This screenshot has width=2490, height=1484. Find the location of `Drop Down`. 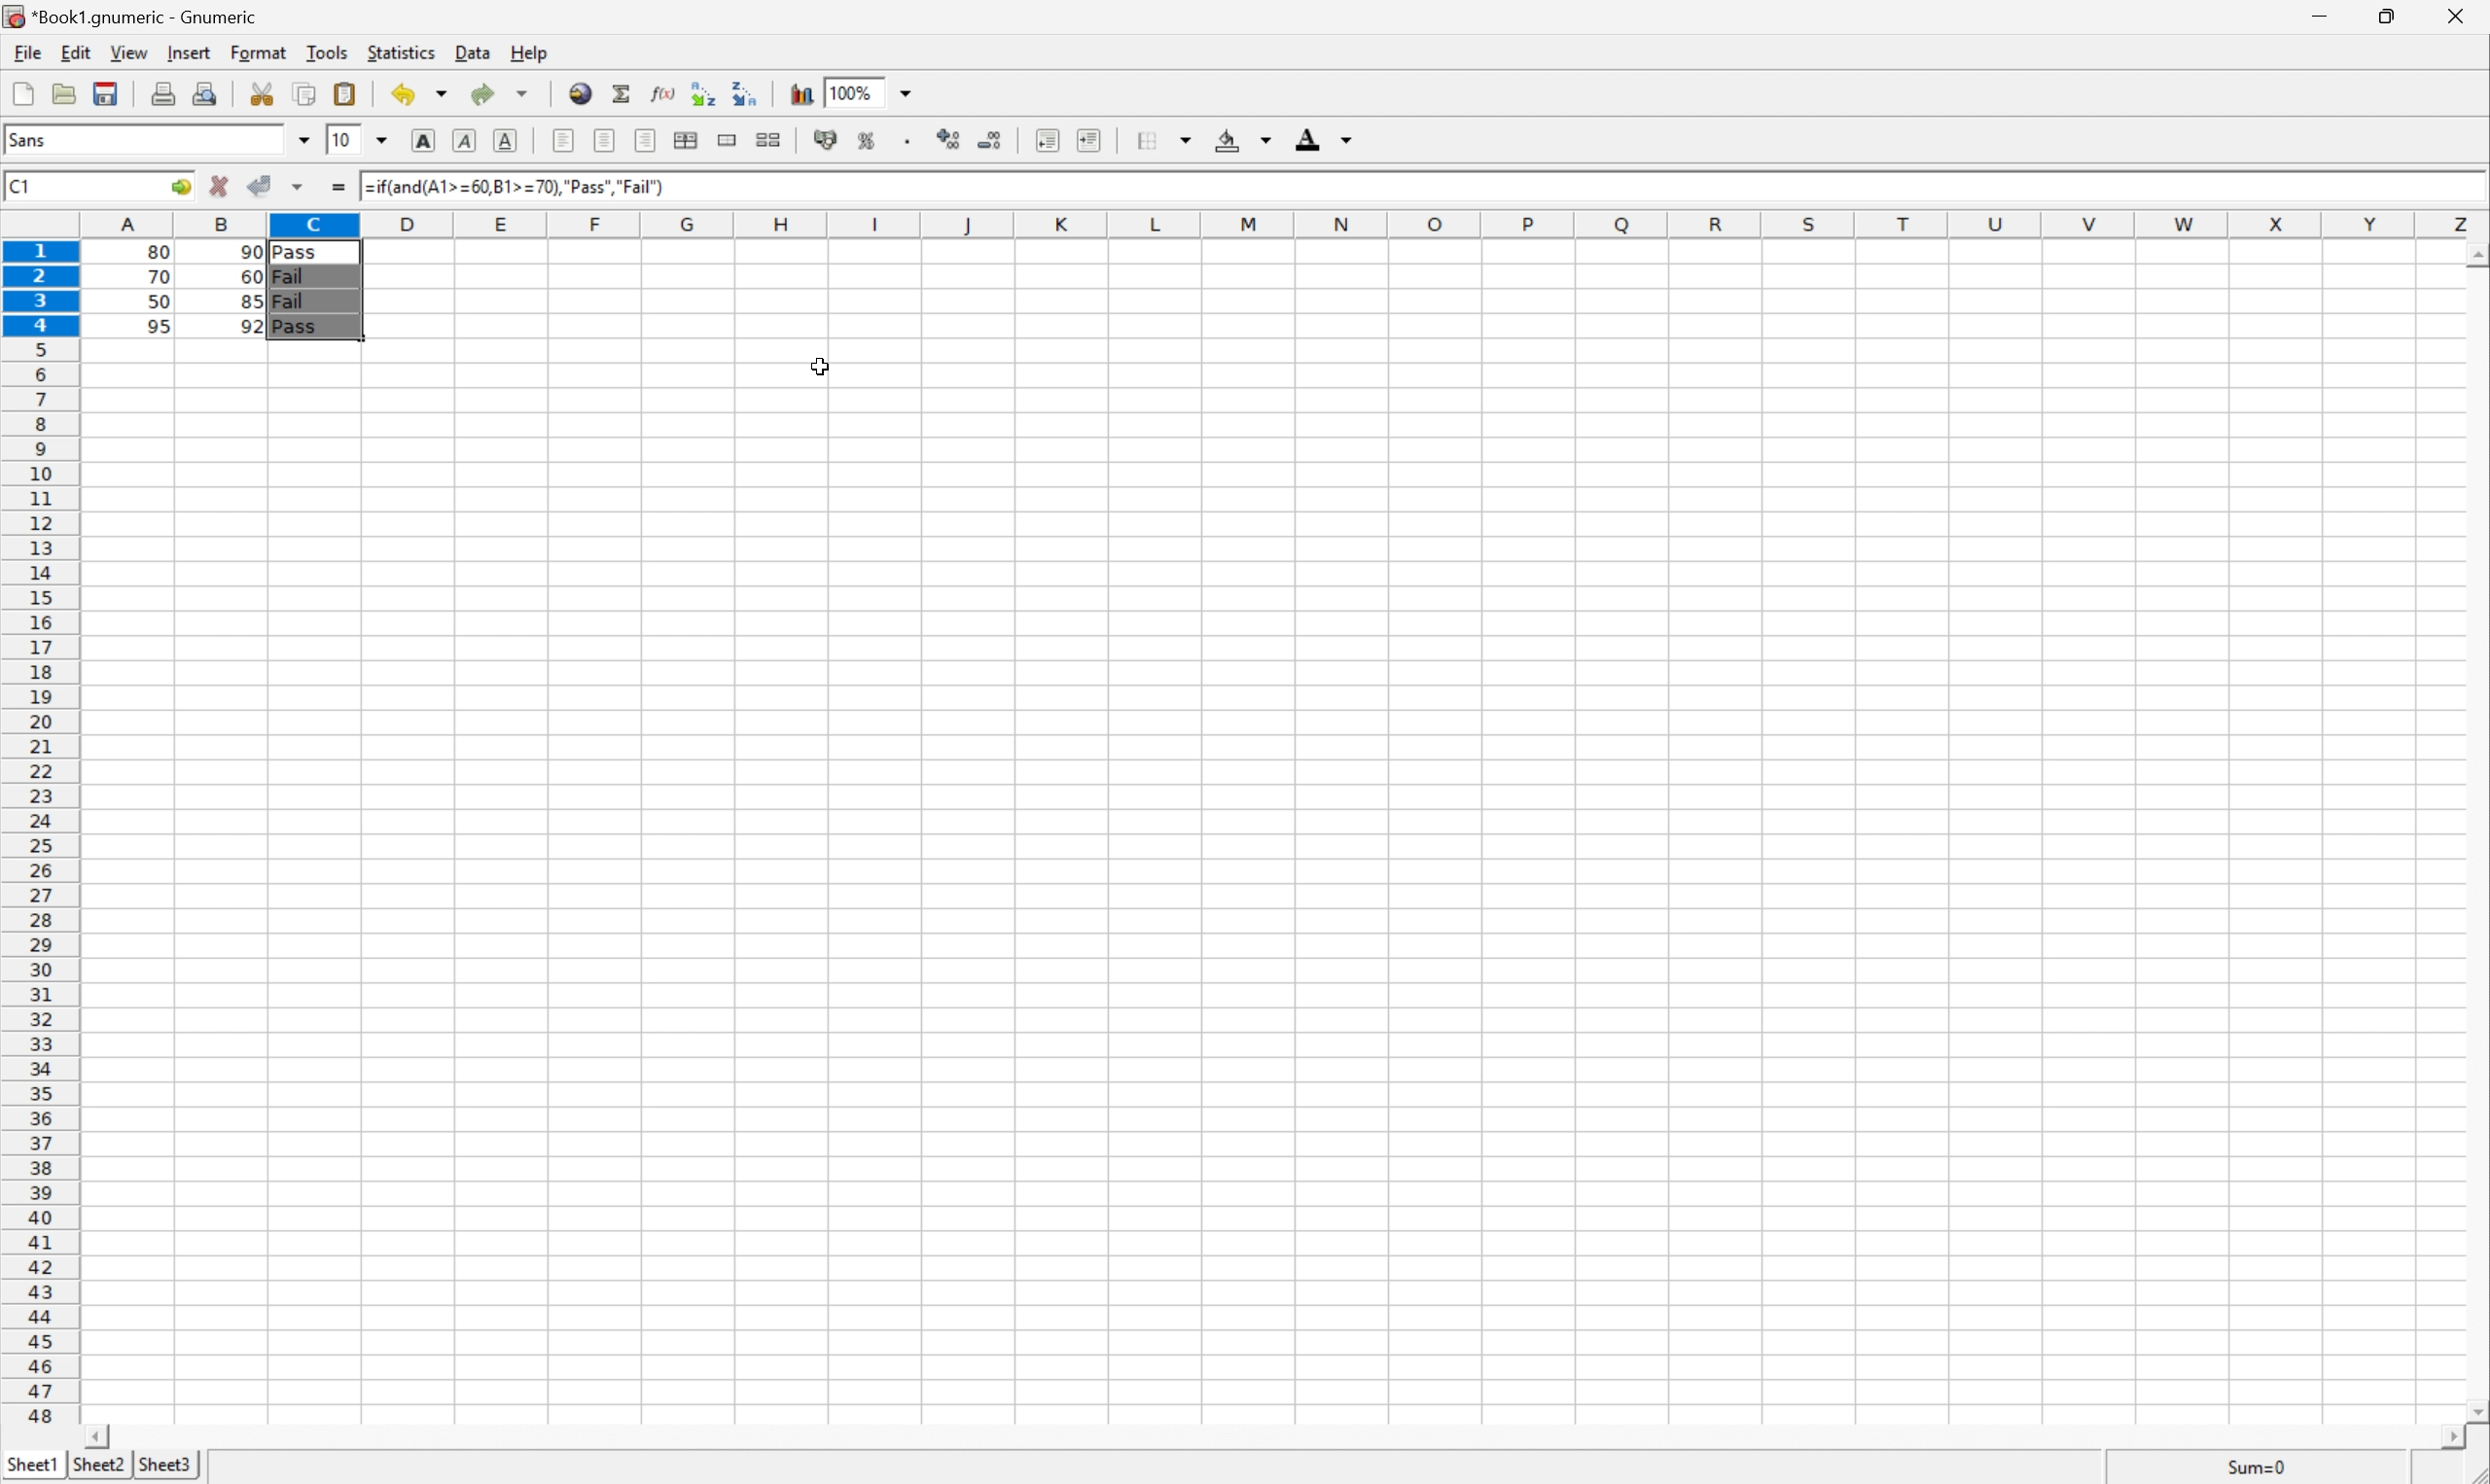

Drop Down is located at coordinates (388, 140).